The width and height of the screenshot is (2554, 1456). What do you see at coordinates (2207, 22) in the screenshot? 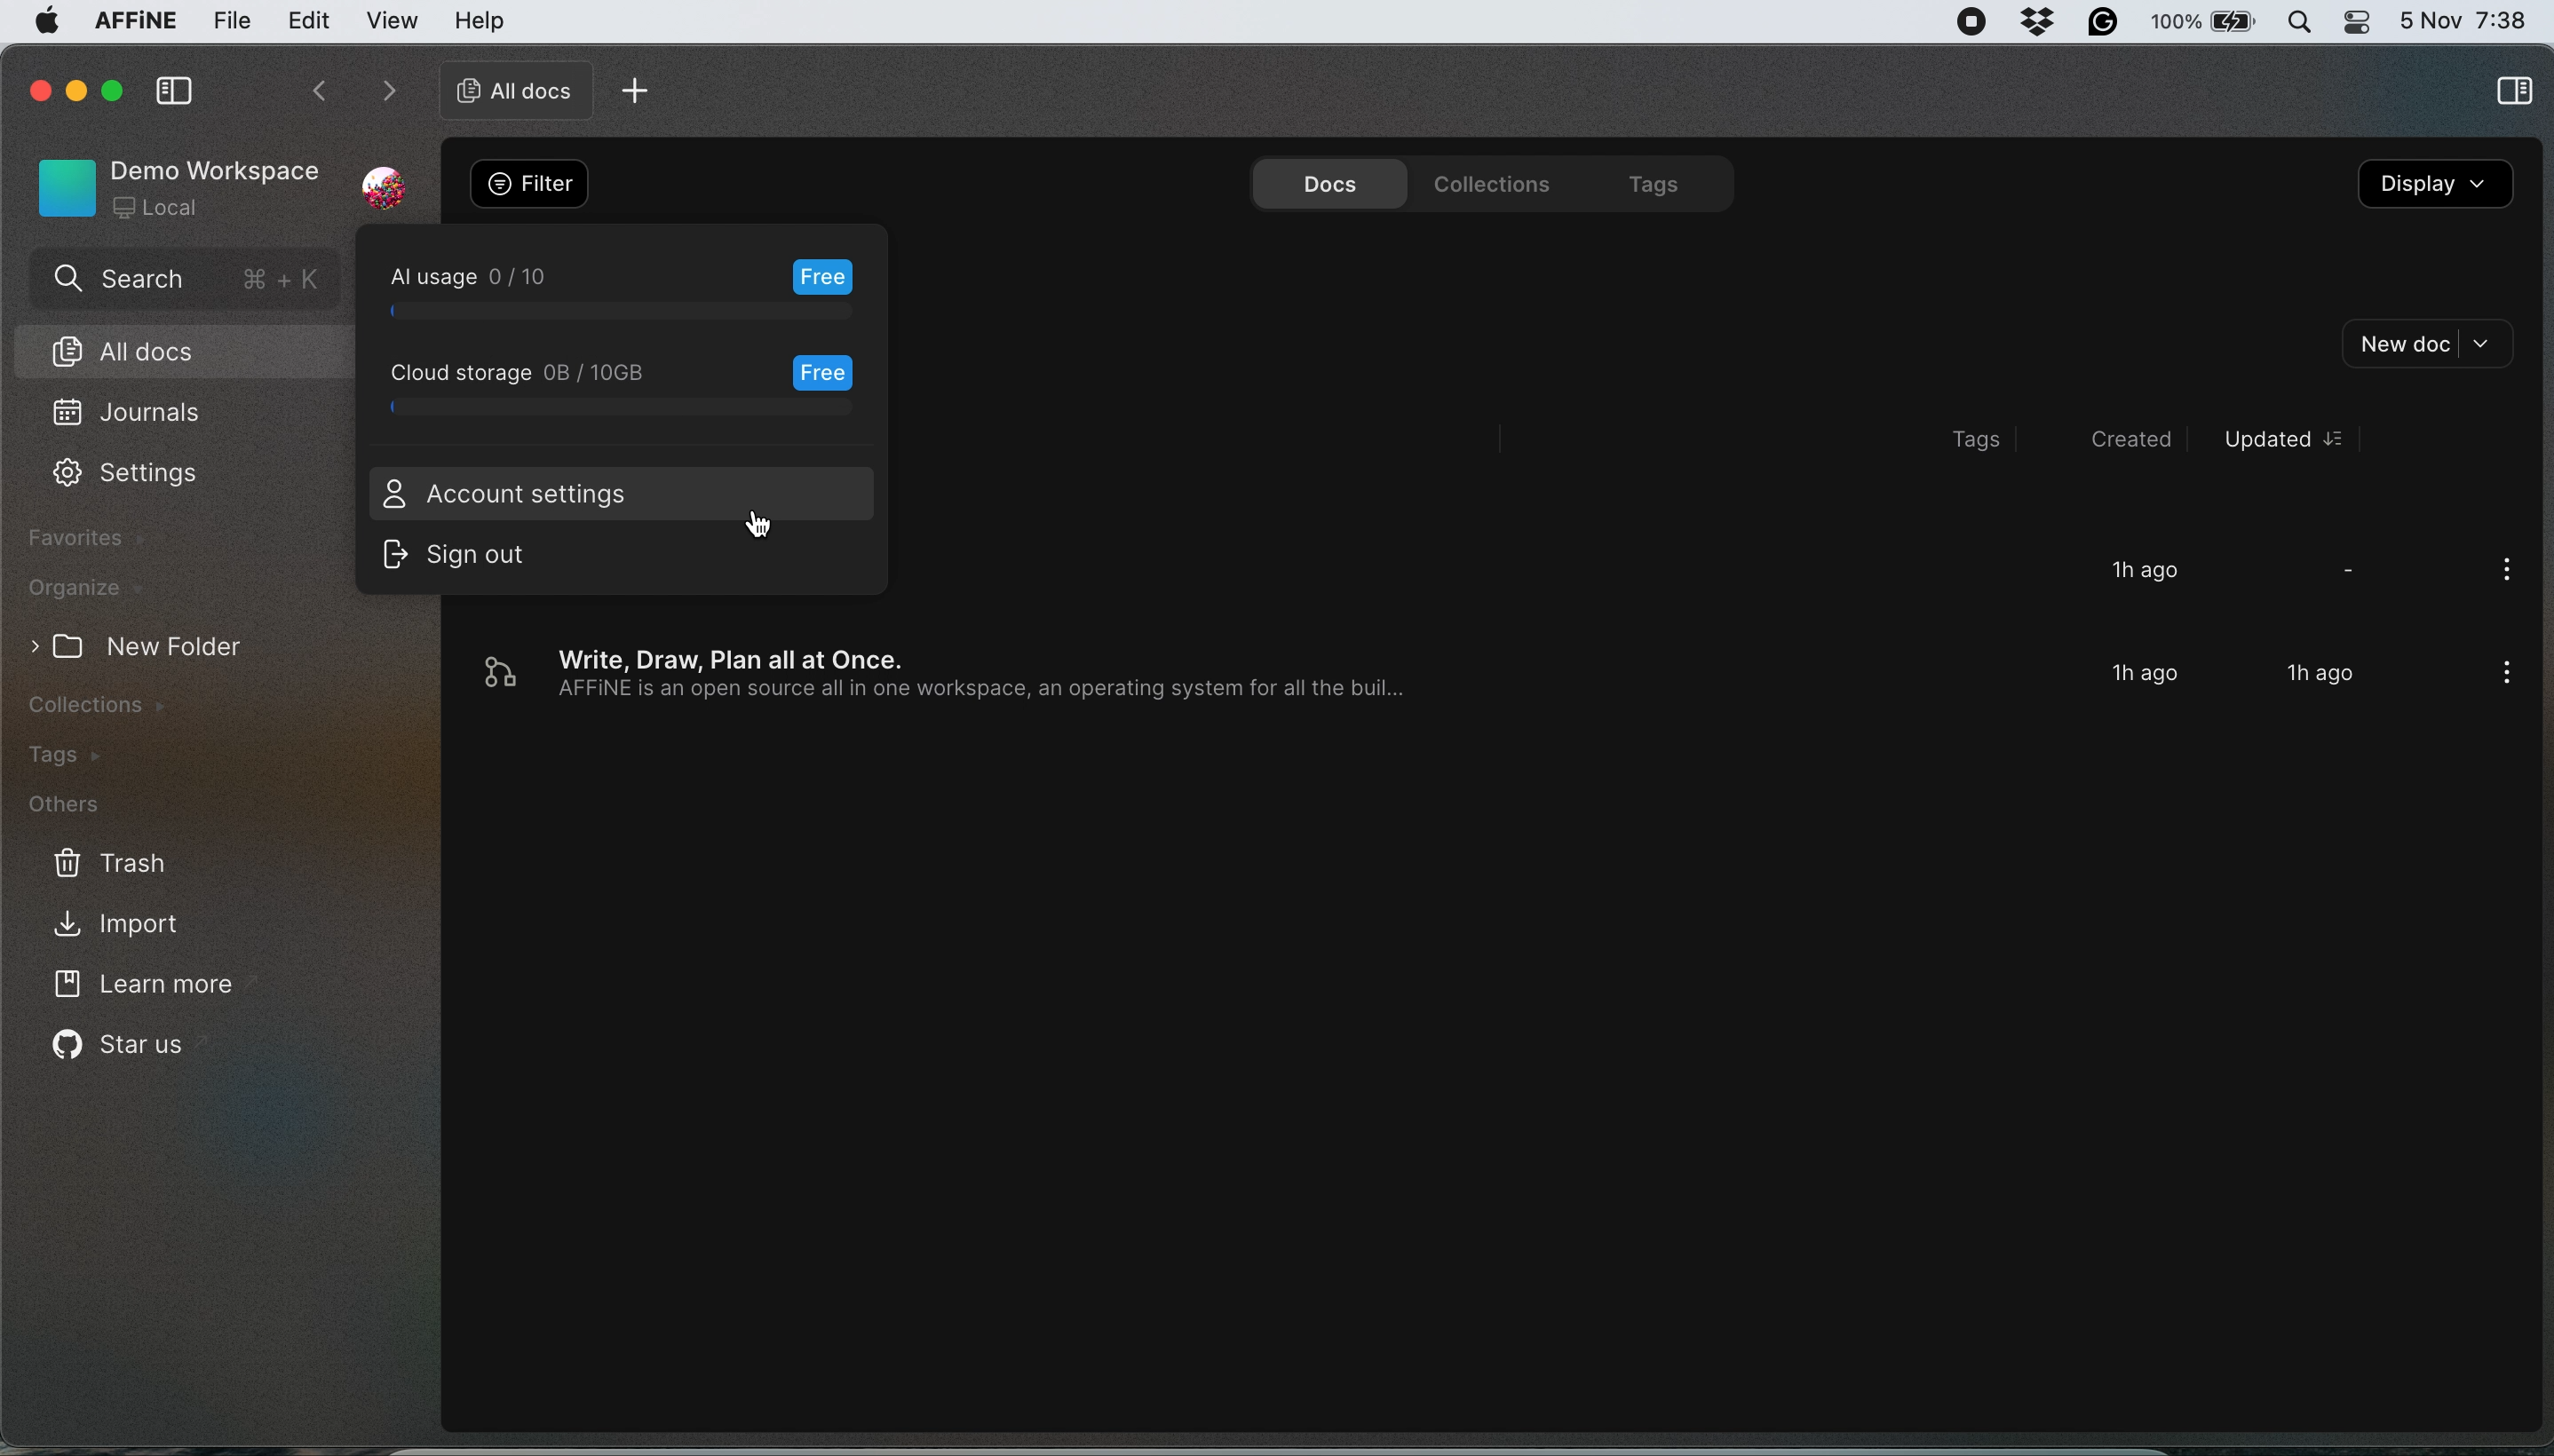
I see `battery` at bounding box center [2207, 22].